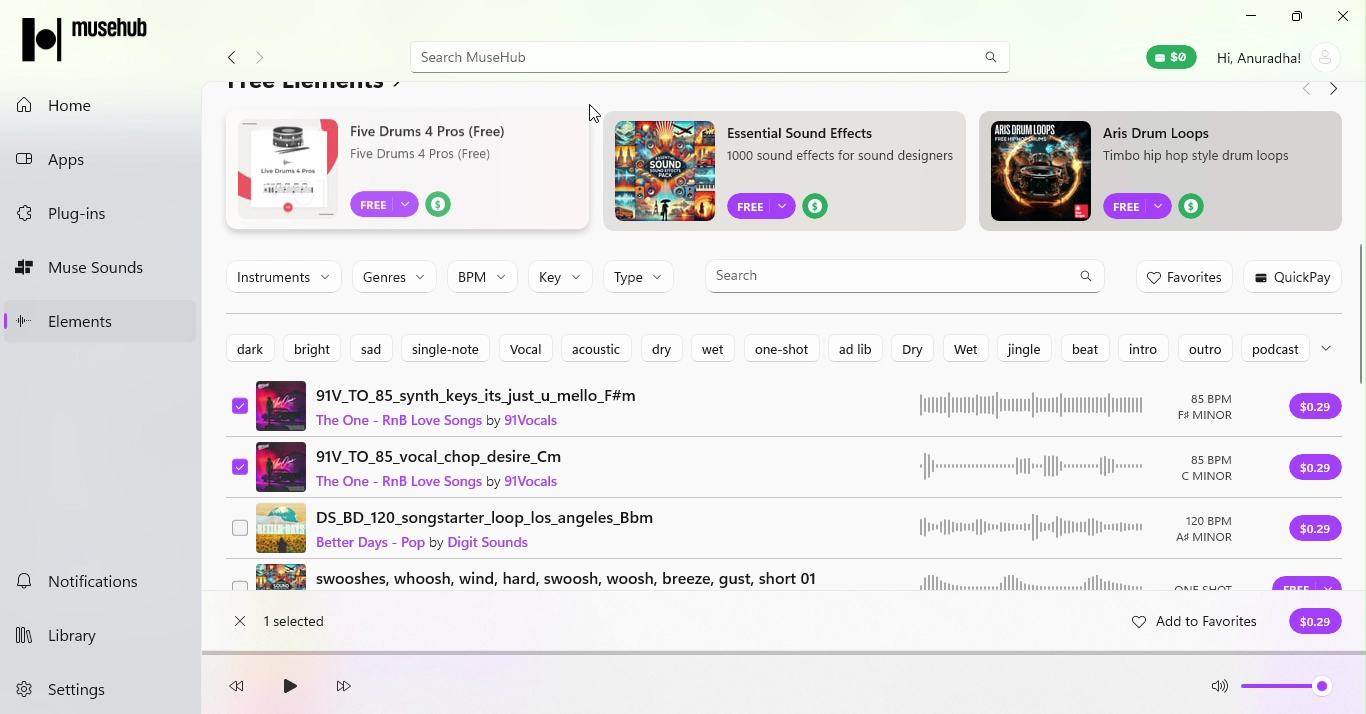 The width and height of the screenshot is (1366, 714). Describe the element at coordinates (288, 688) in the screenshot. I see `play` at that location.